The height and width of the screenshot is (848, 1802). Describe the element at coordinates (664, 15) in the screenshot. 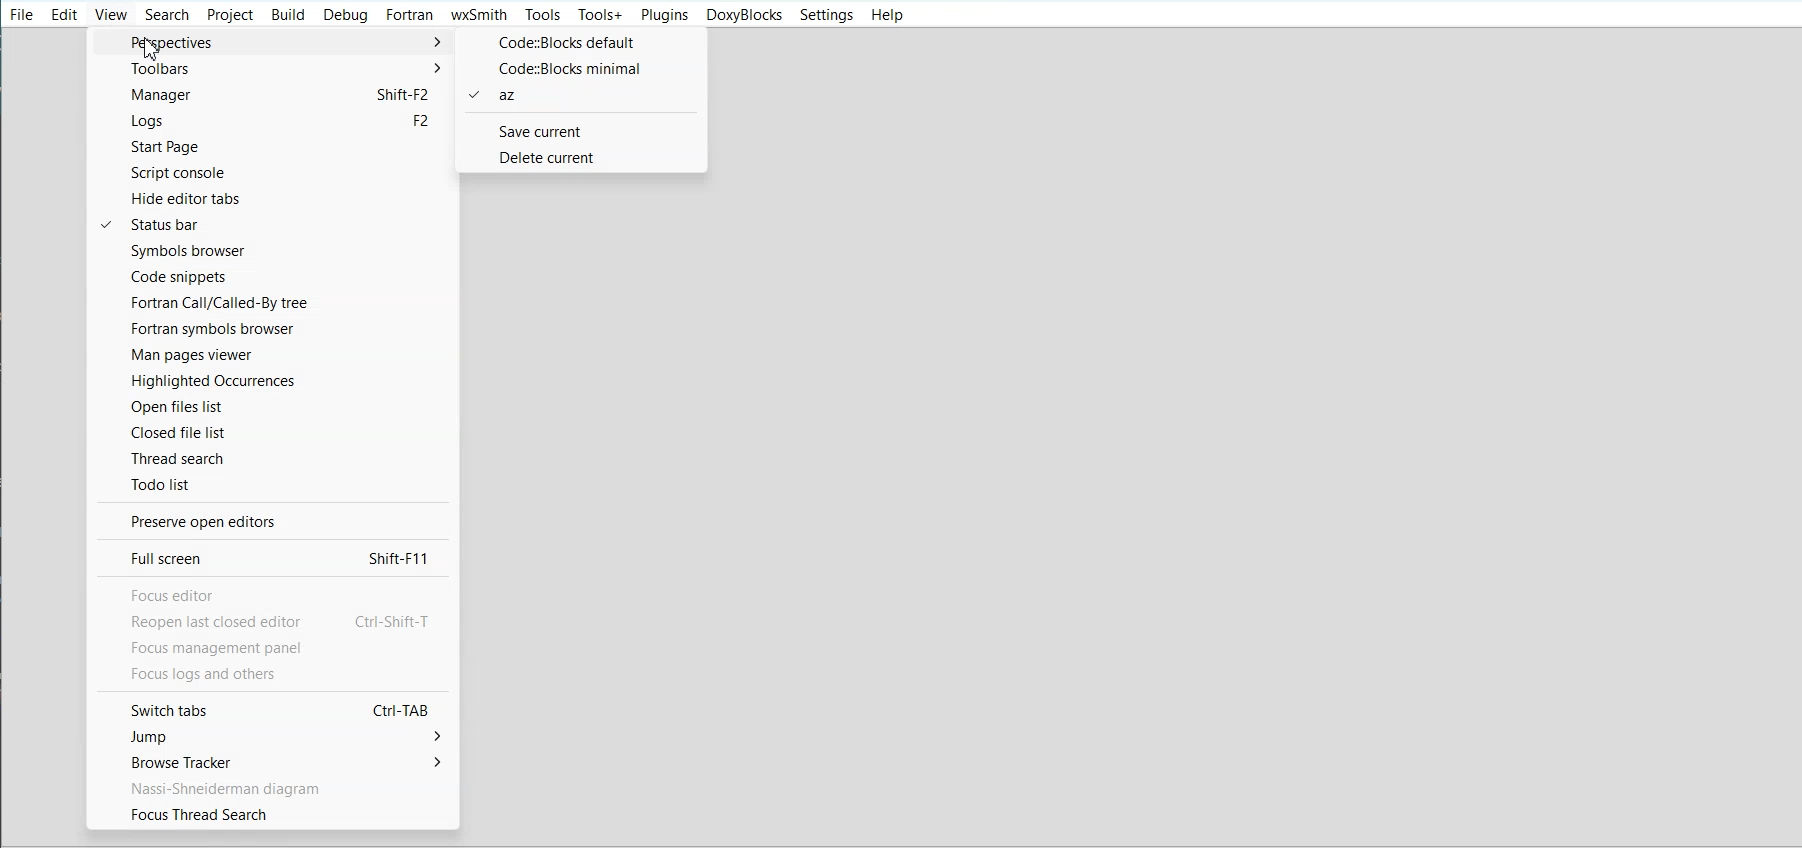

I see `Plugins` at that location.